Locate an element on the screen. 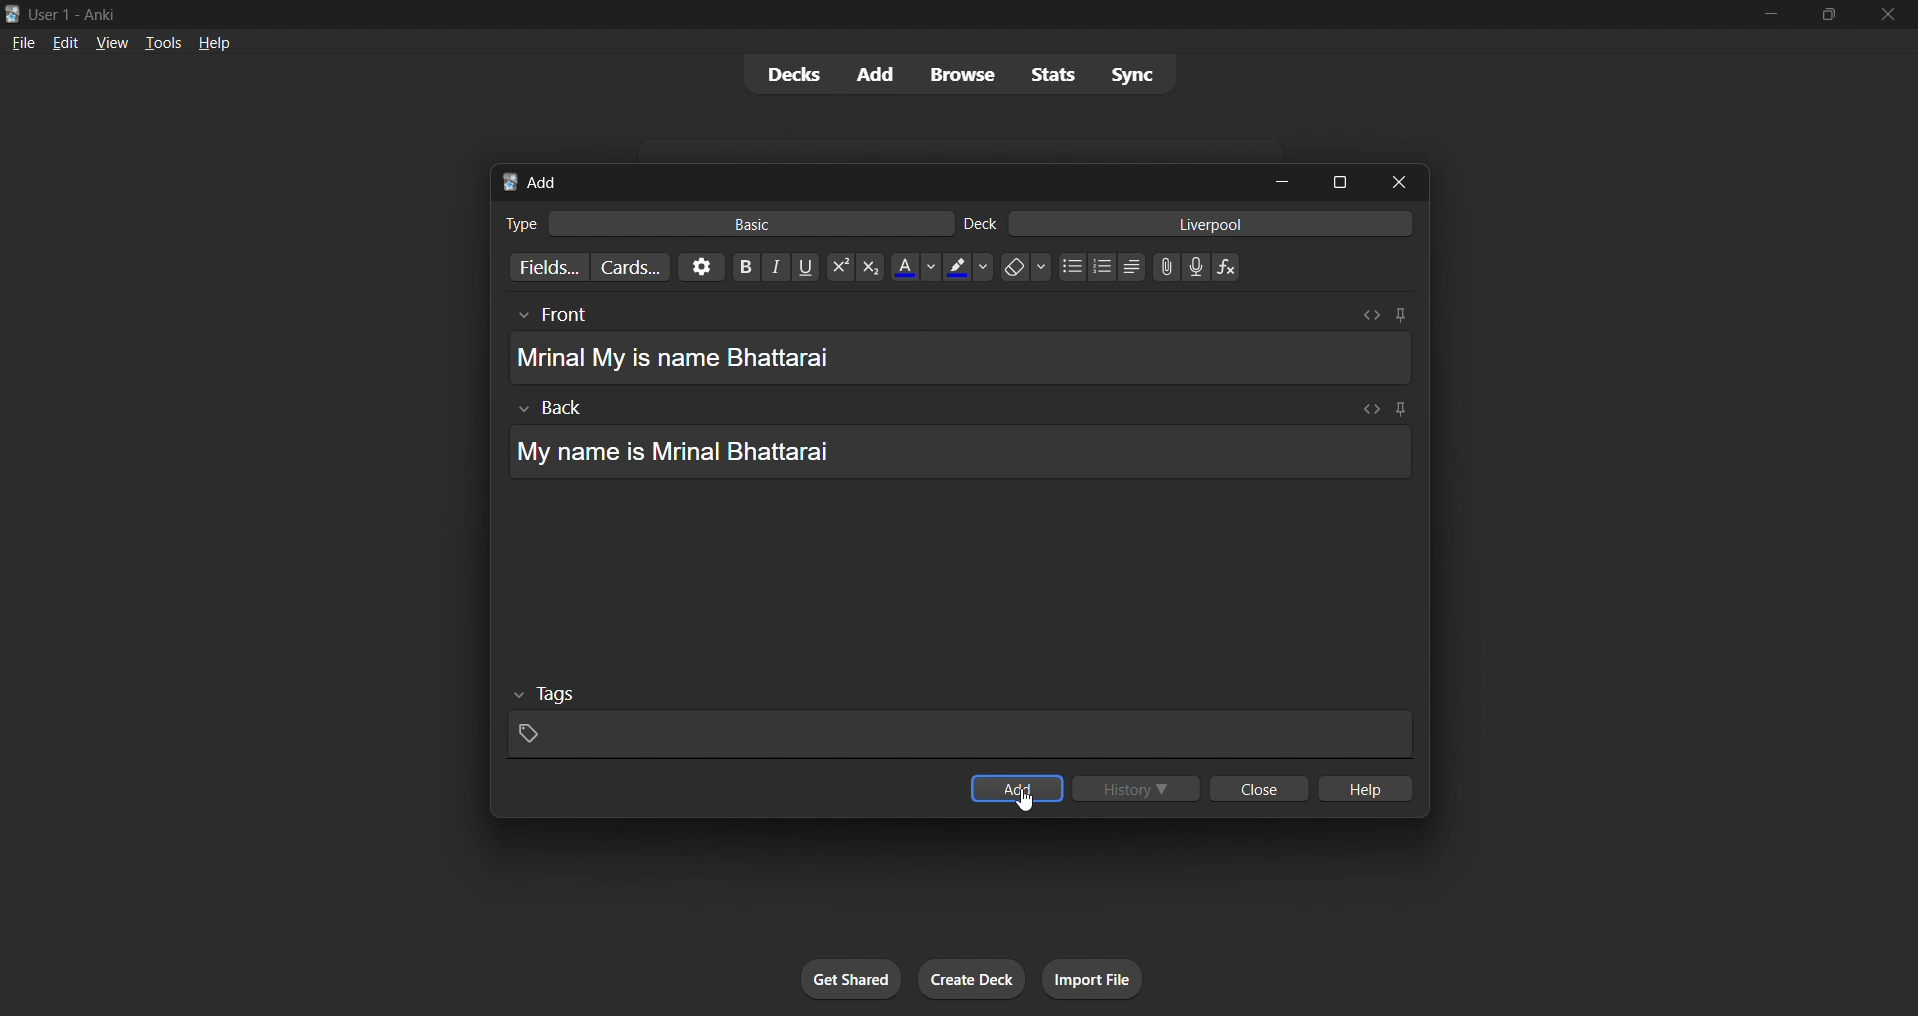 The image size is (1918, 1016). insert equation is located at coordinates (1227, 263).